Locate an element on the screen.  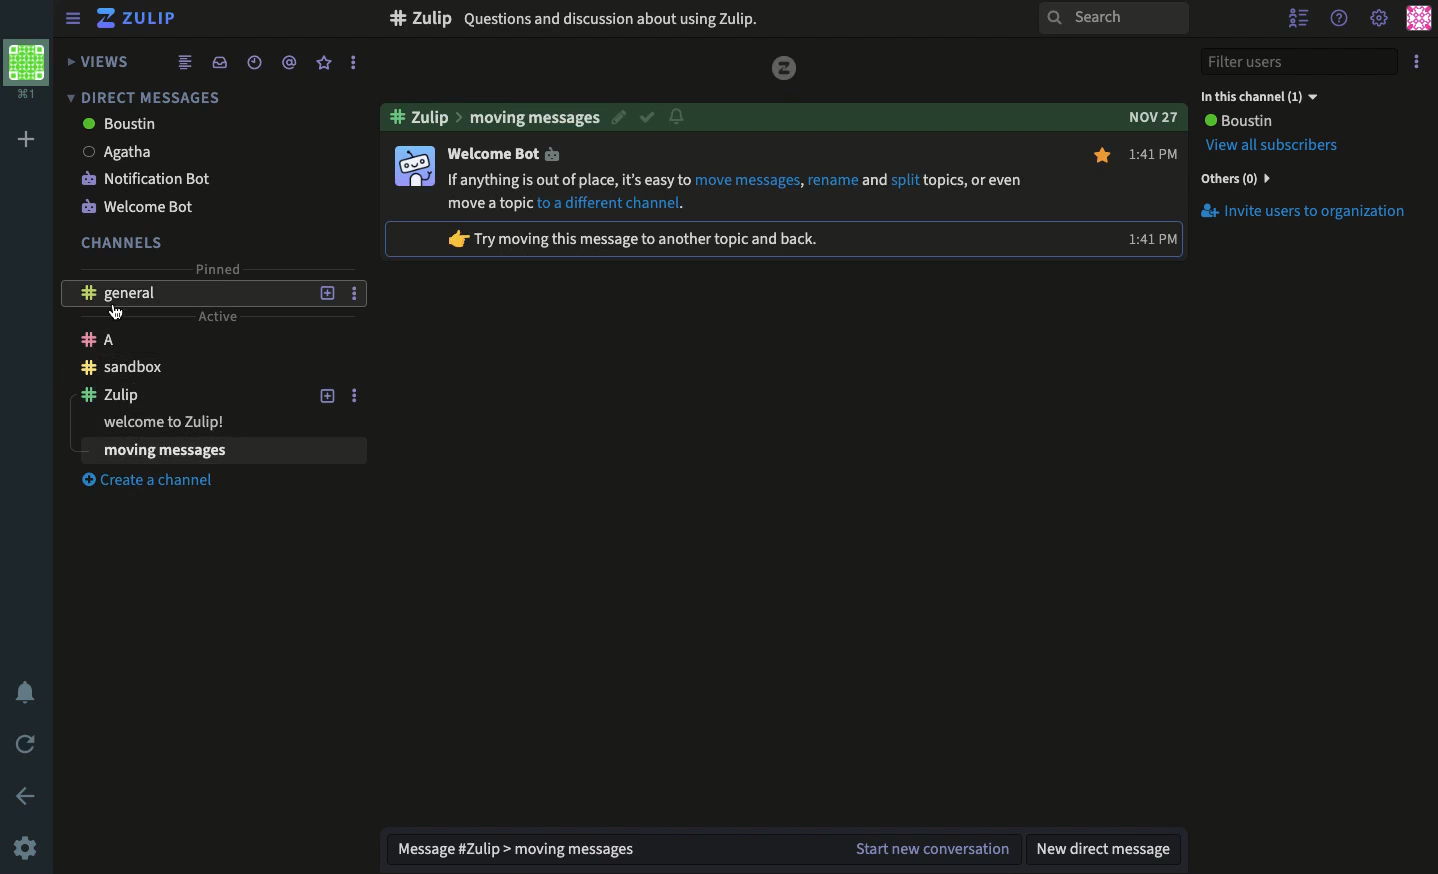
Back is located at coordinates (28, 796).